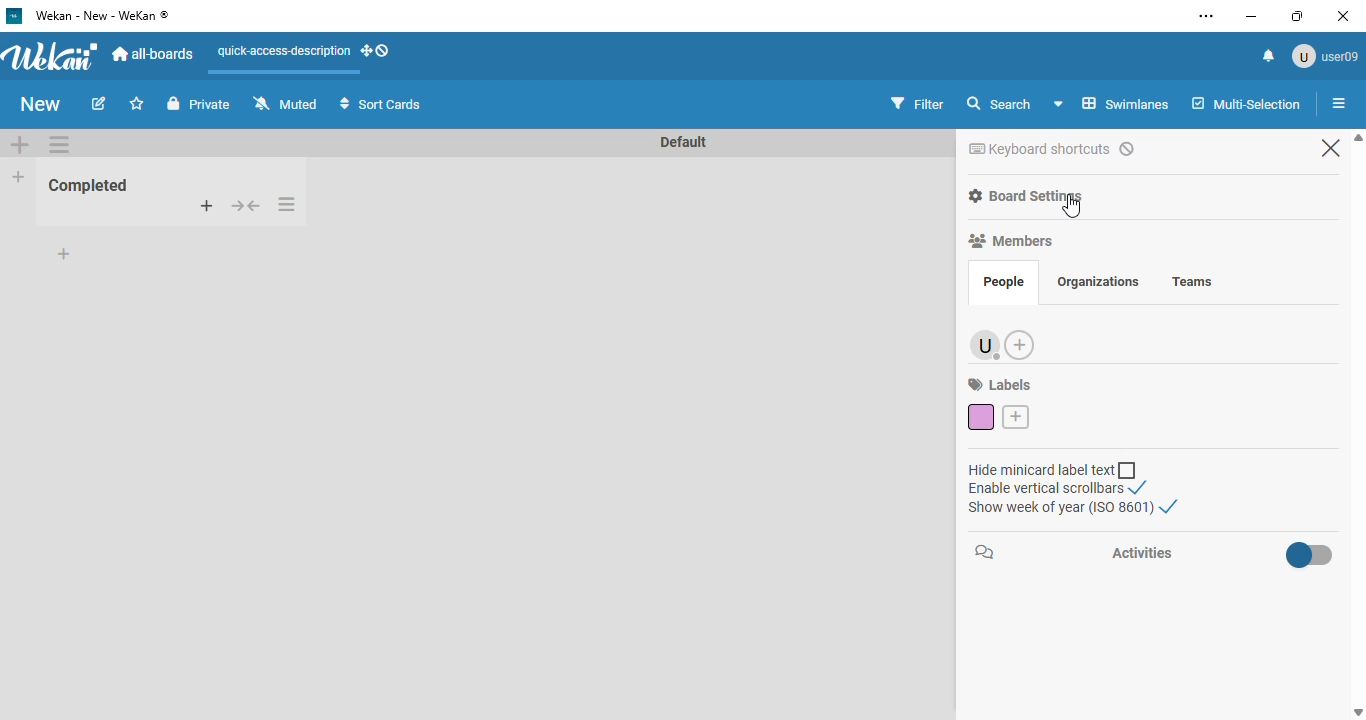 This screenshot has height=720, width=1366. Describe the element at coordinates (285, 103) in the screenshot. I see `muted` at that location.